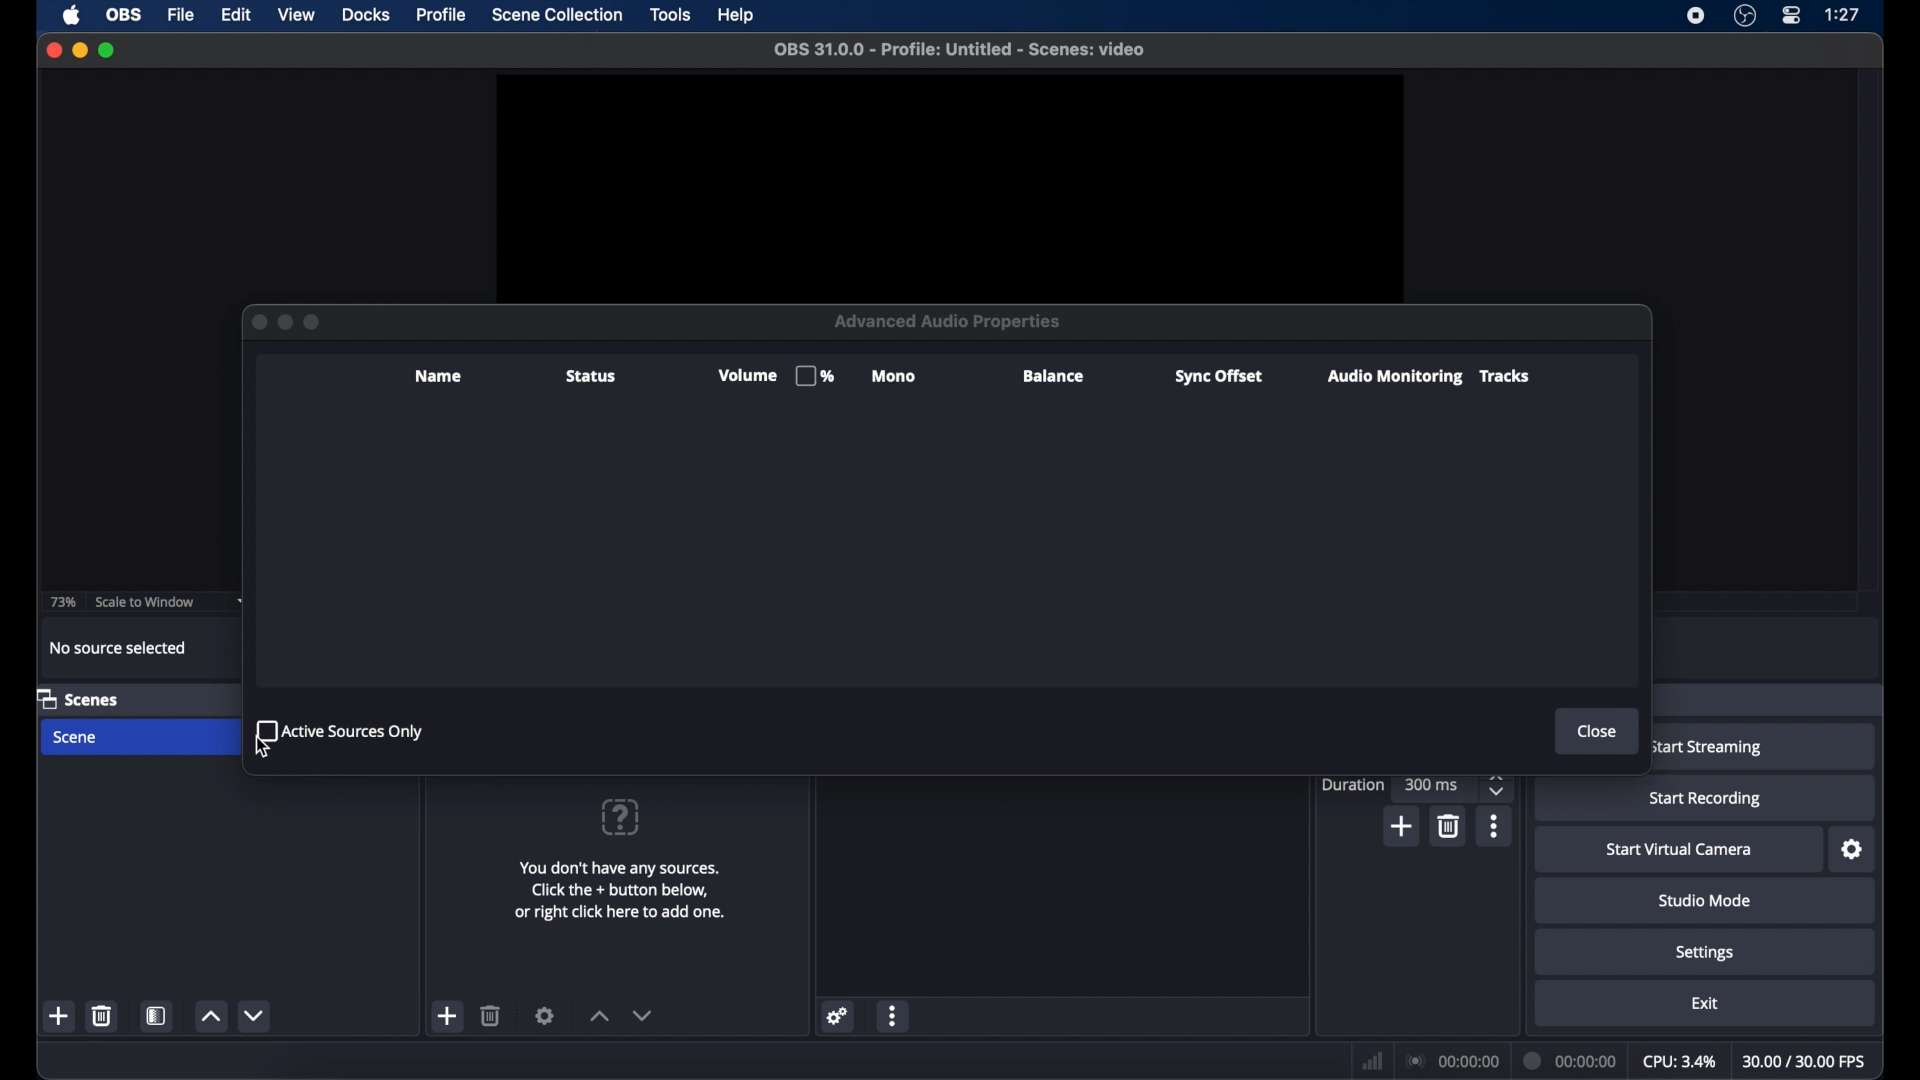 The height and width of the screenshot is (1080, 1920). I want to click on active sources  only, so click(341, 729).